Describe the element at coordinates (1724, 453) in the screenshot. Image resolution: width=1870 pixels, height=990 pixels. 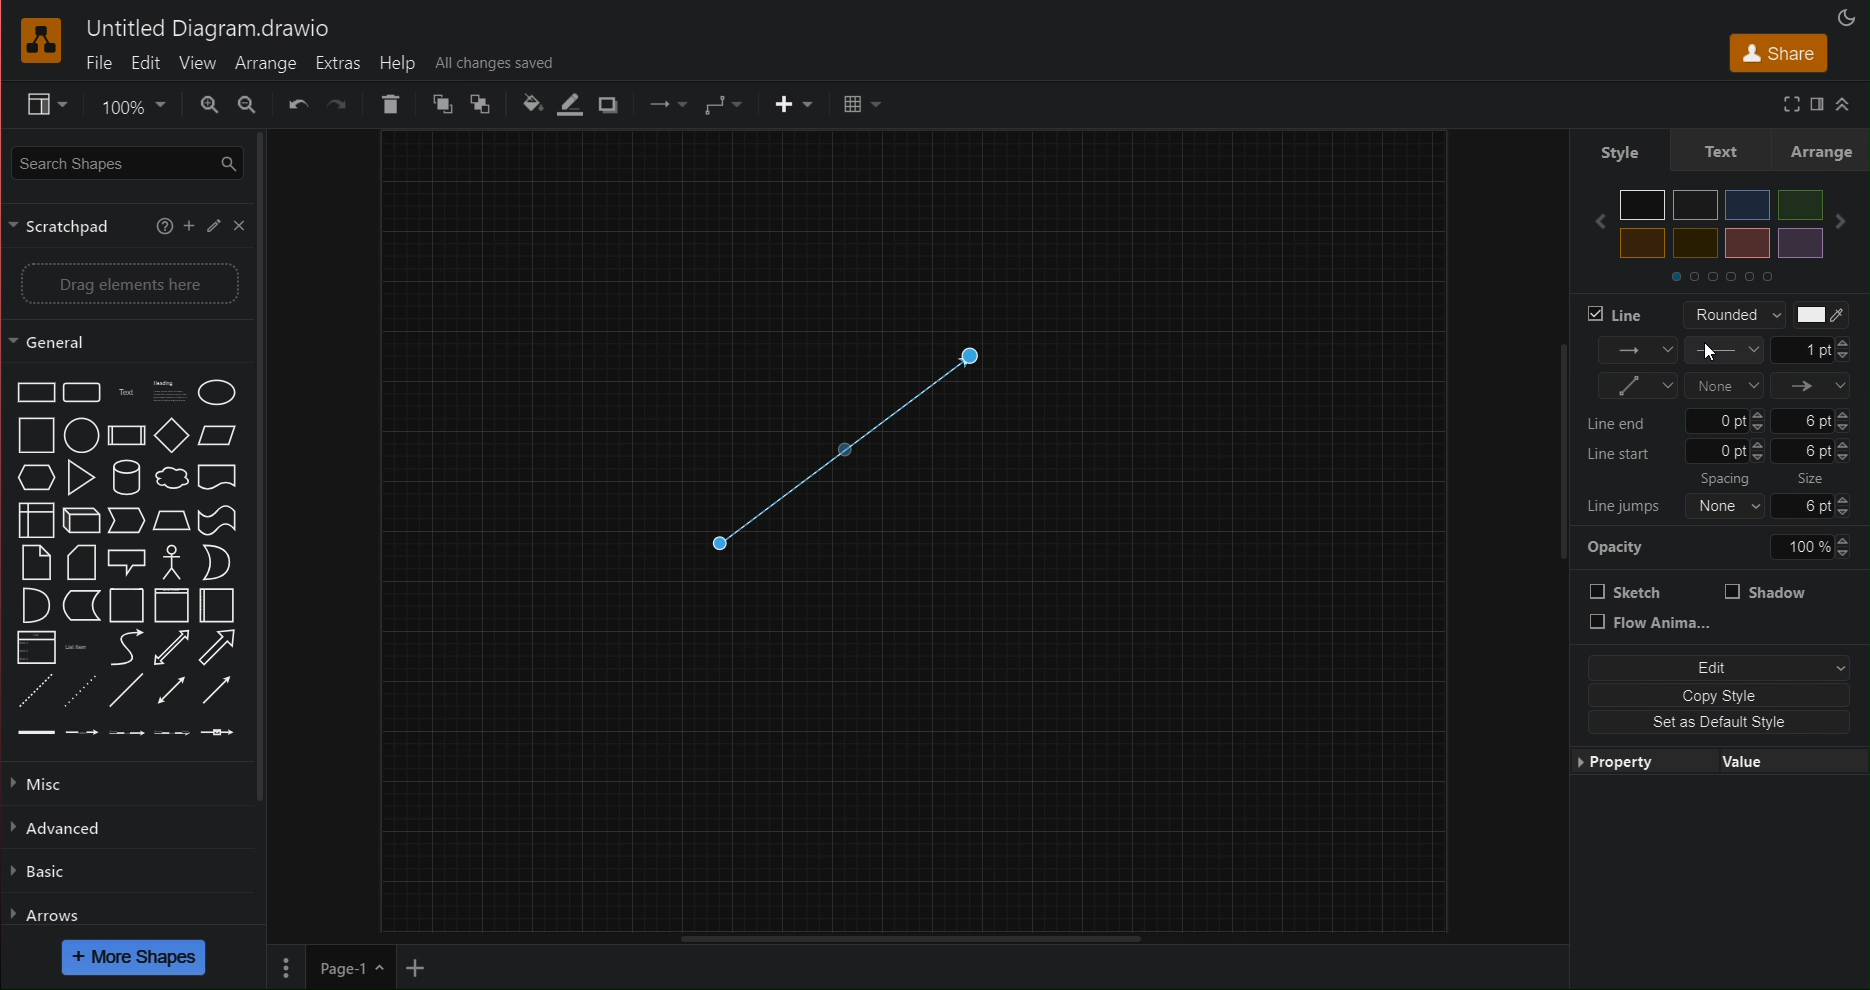
I see `Line start size` at that location.